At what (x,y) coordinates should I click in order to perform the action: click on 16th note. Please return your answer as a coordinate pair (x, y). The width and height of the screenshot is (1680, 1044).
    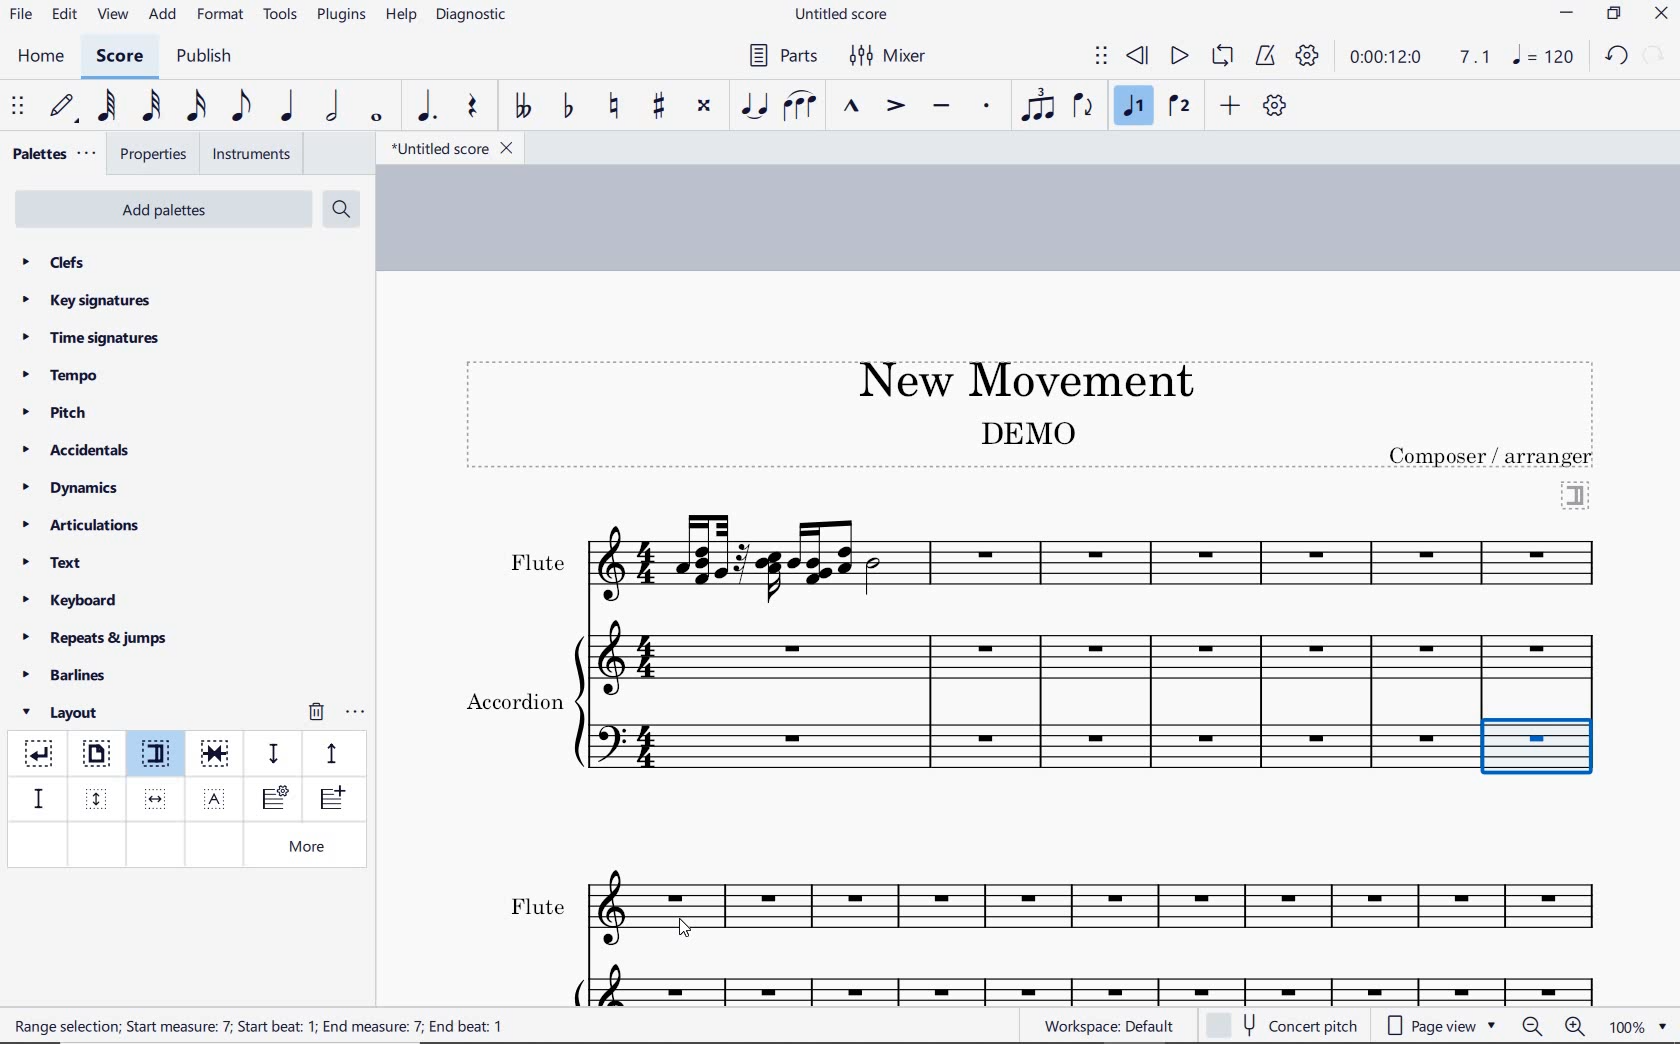
    Looking at the image, I should click on (197, 107).